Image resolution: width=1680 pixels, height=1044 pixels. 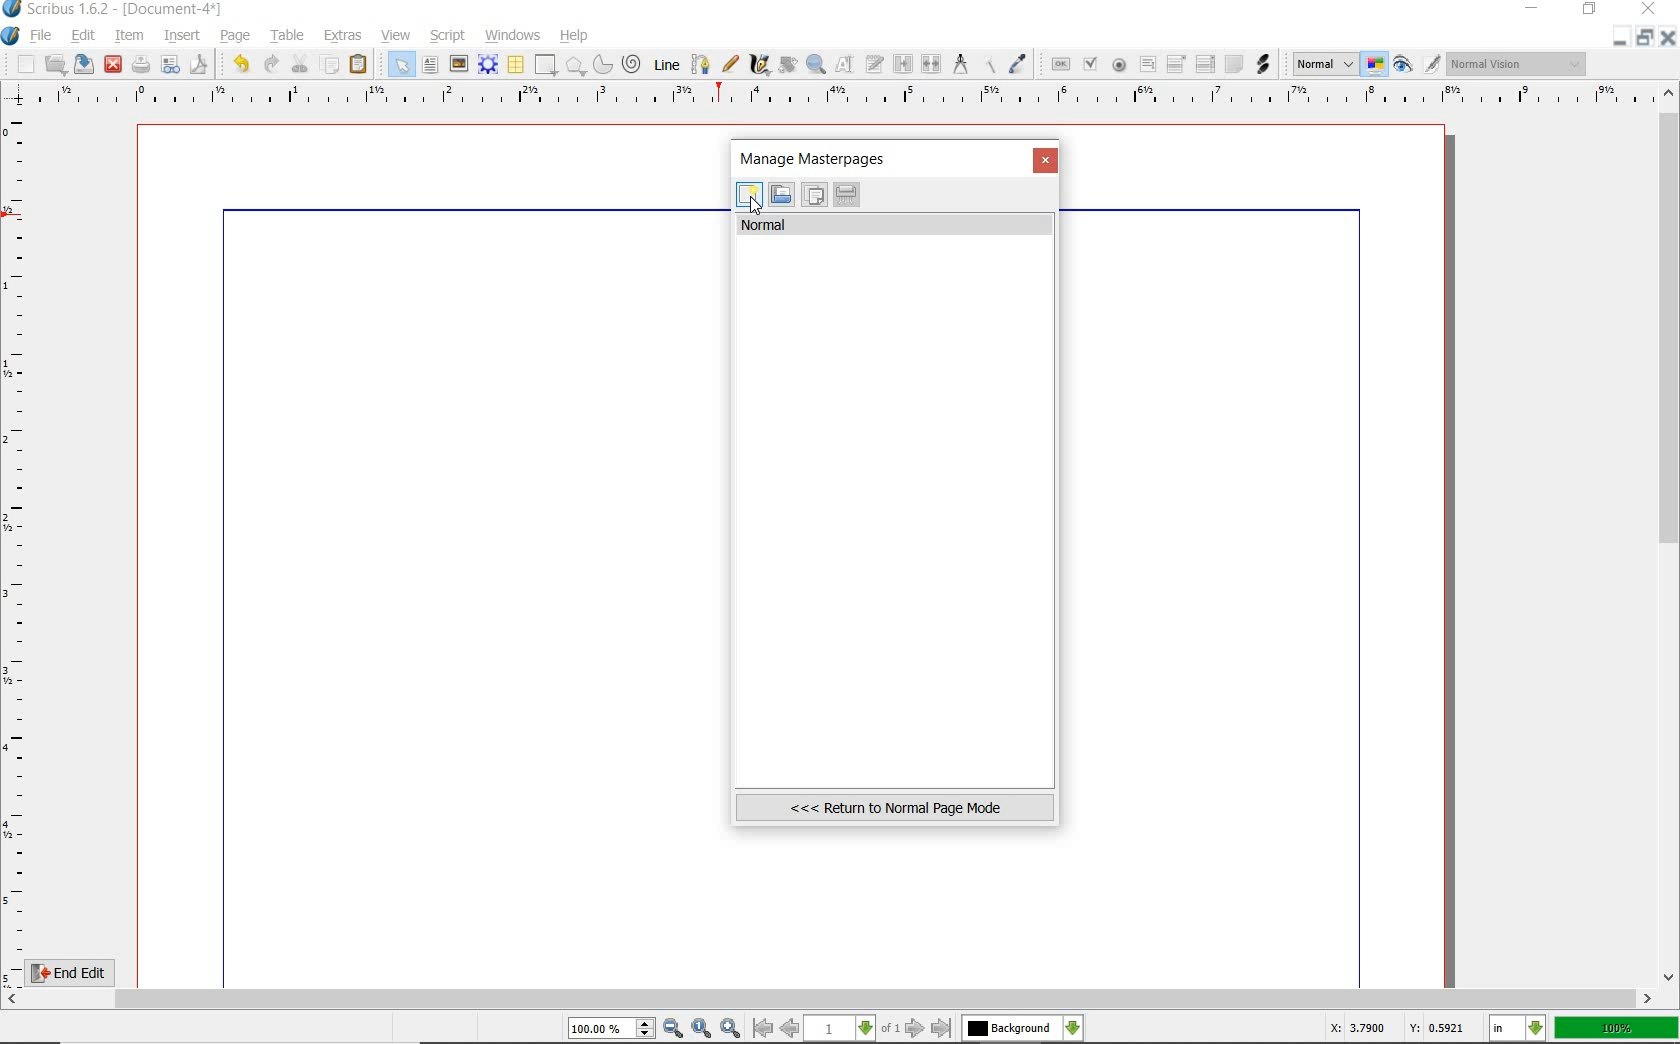 I want to click on eye dropper, so click(x=1019, y=64).